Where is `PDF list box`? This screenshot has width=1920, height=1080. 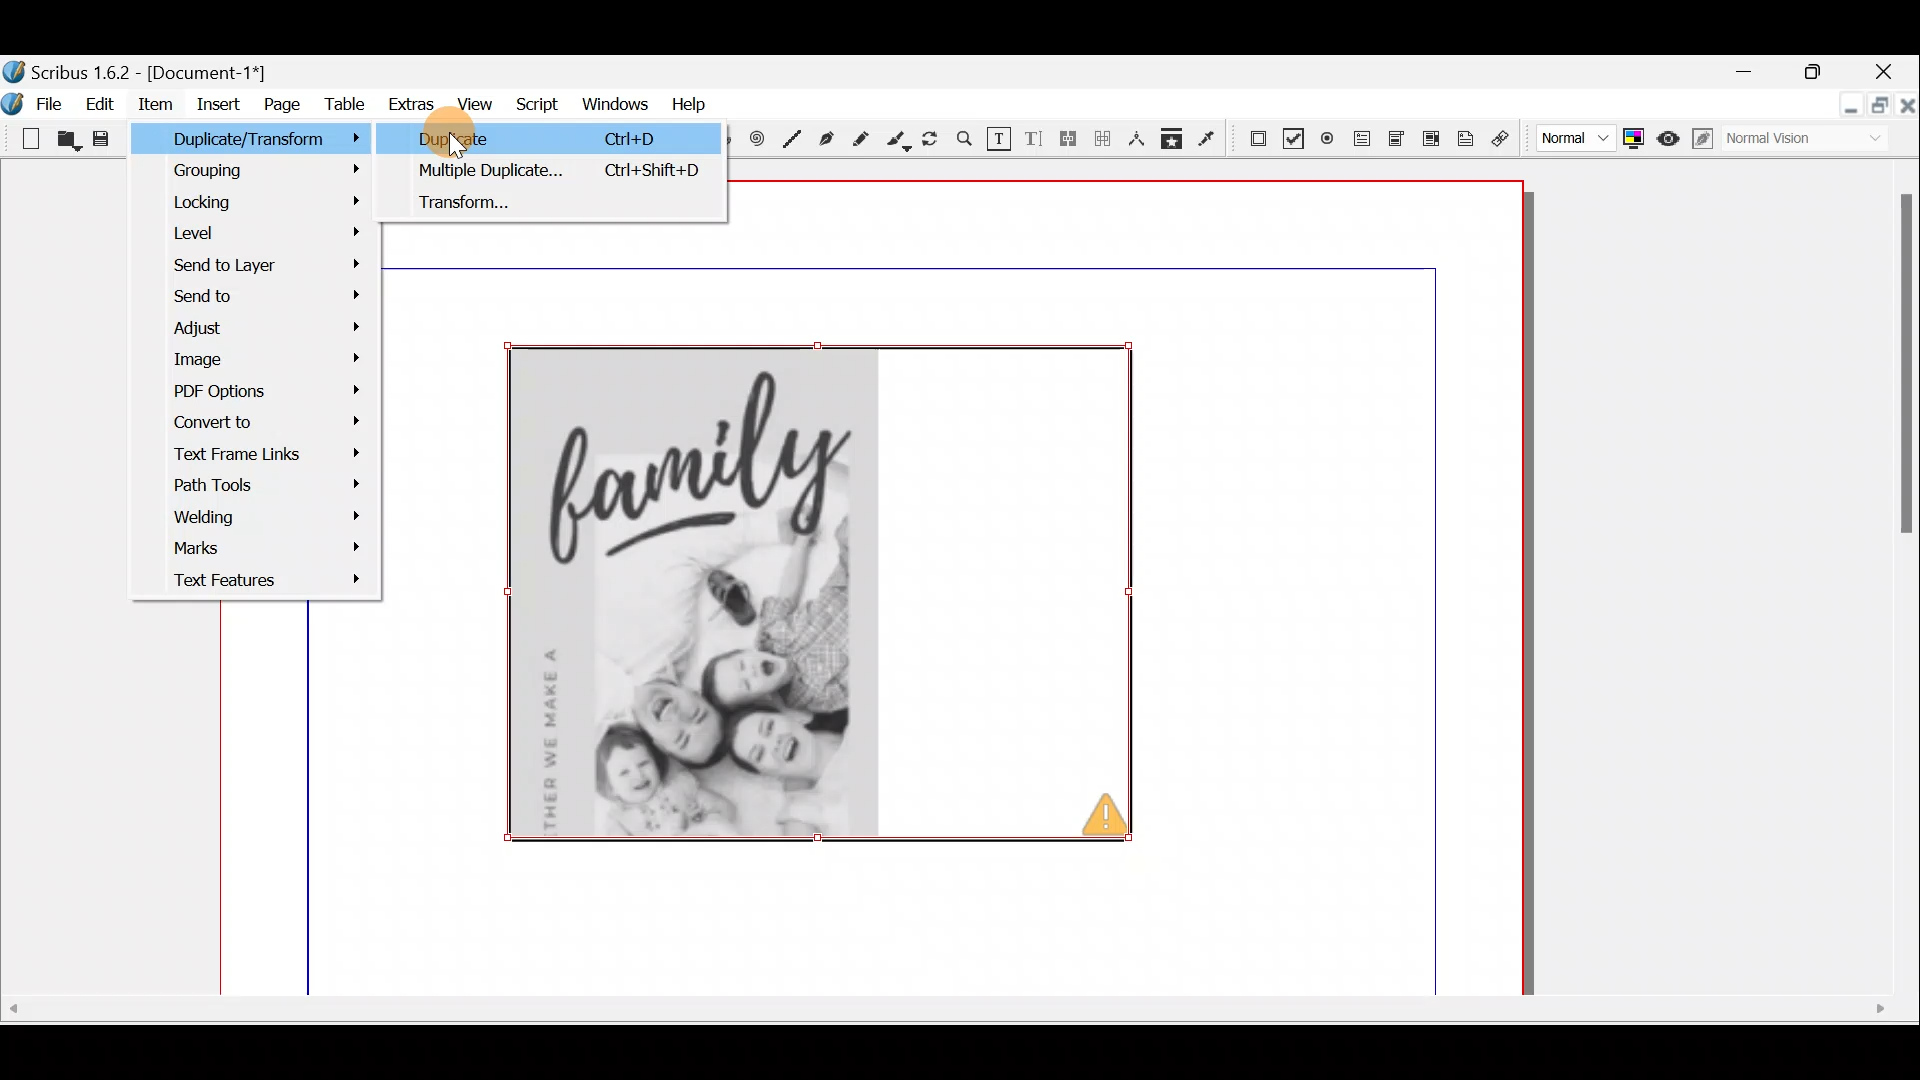 PDF list box is located at coordinates (1430, 137).